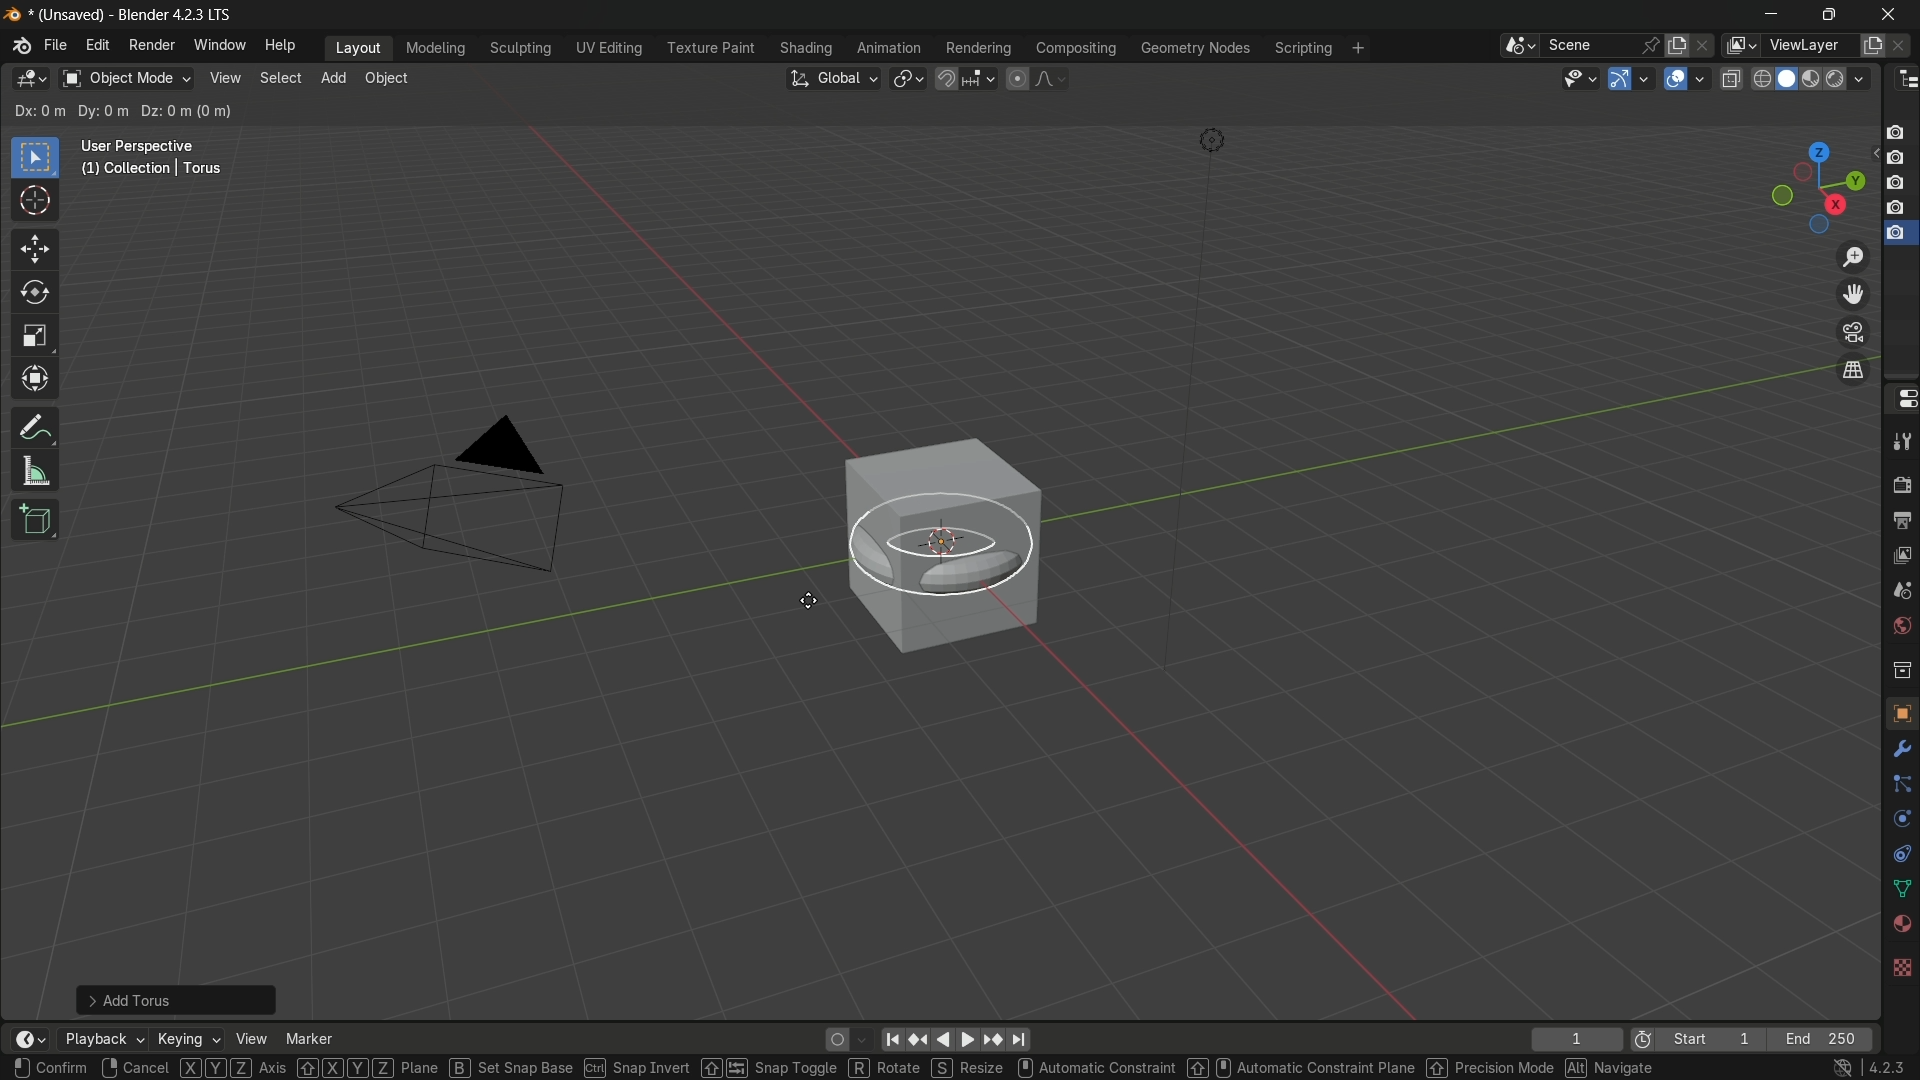 Image resolution: width=1920 pixels, height=1080 pixels. What do you see at coordinates (513, 1067) in the screenshot?
I see `Set Snap Base` at bounding box center [513, 1067].